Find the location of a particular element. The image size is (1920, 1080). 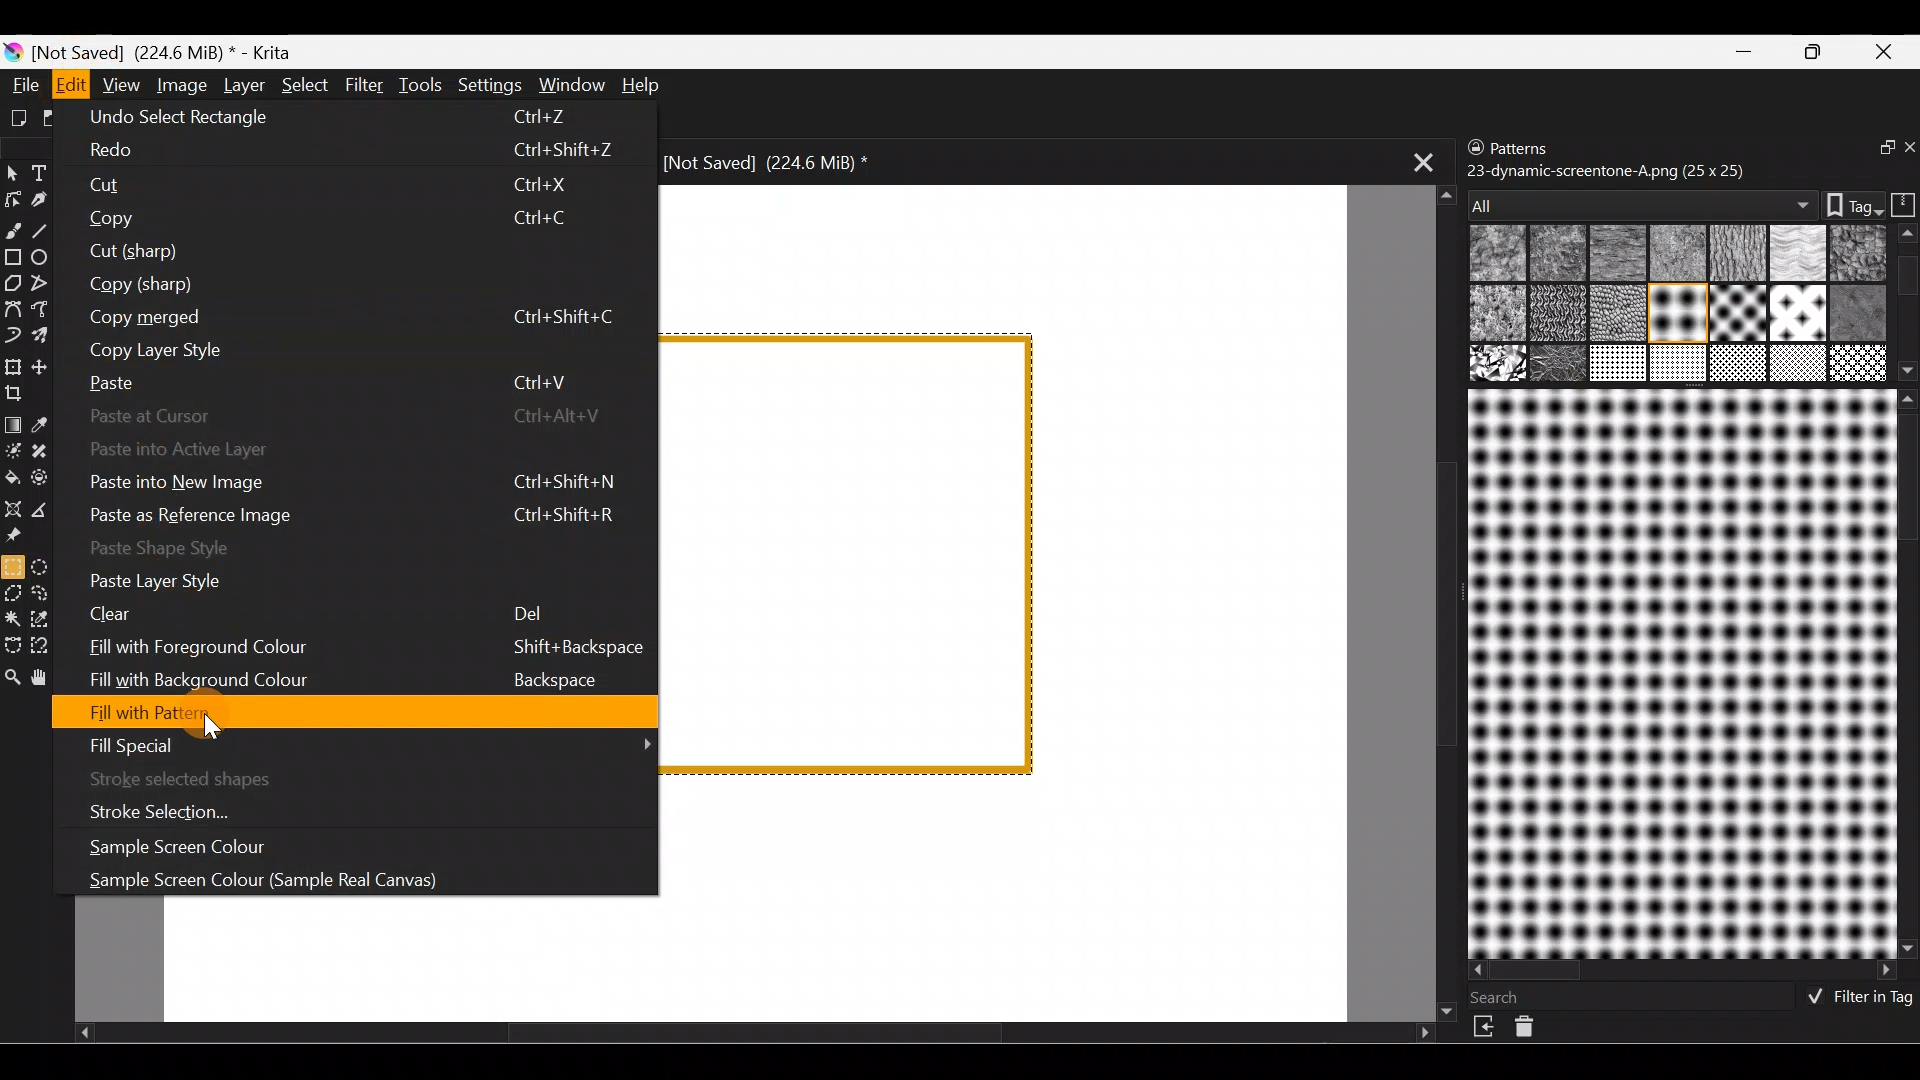

Close docker is located at coordinates (1907, 149).